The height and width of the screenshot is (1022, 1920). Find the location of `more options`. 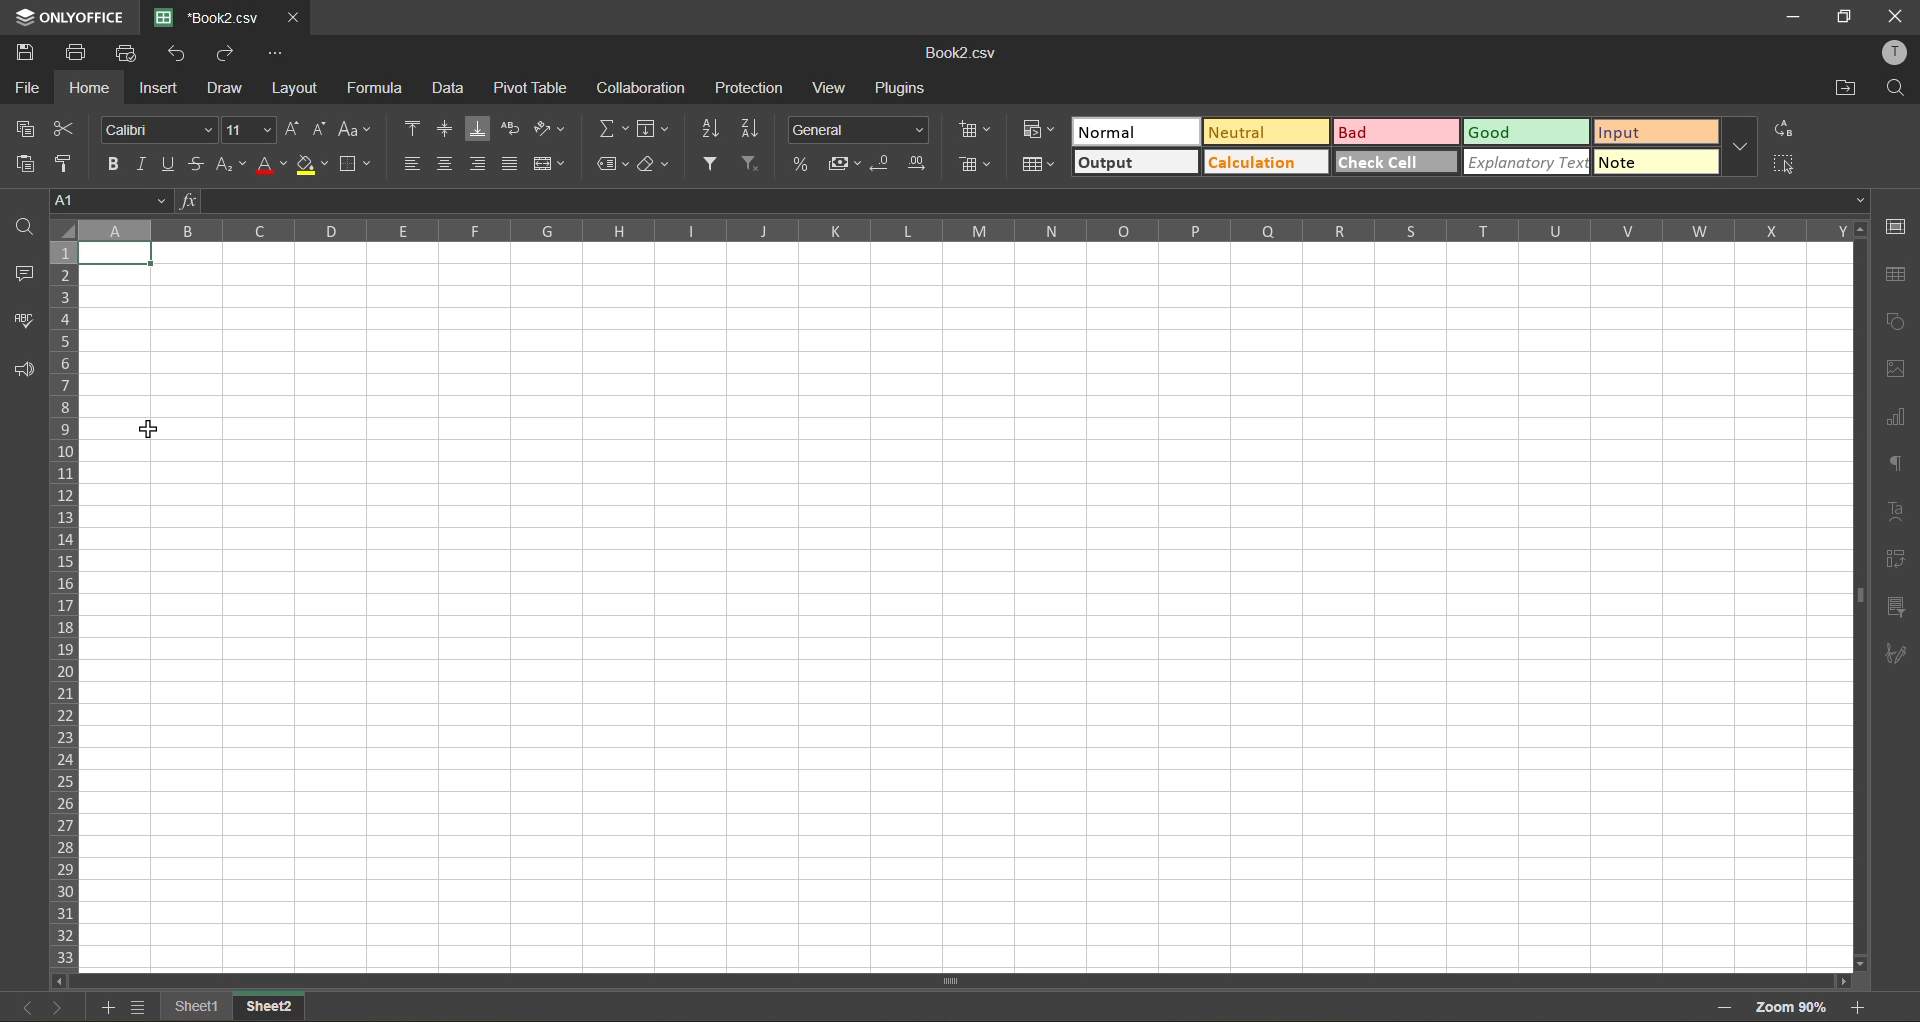

more options is located at coordinates (1744, 149).